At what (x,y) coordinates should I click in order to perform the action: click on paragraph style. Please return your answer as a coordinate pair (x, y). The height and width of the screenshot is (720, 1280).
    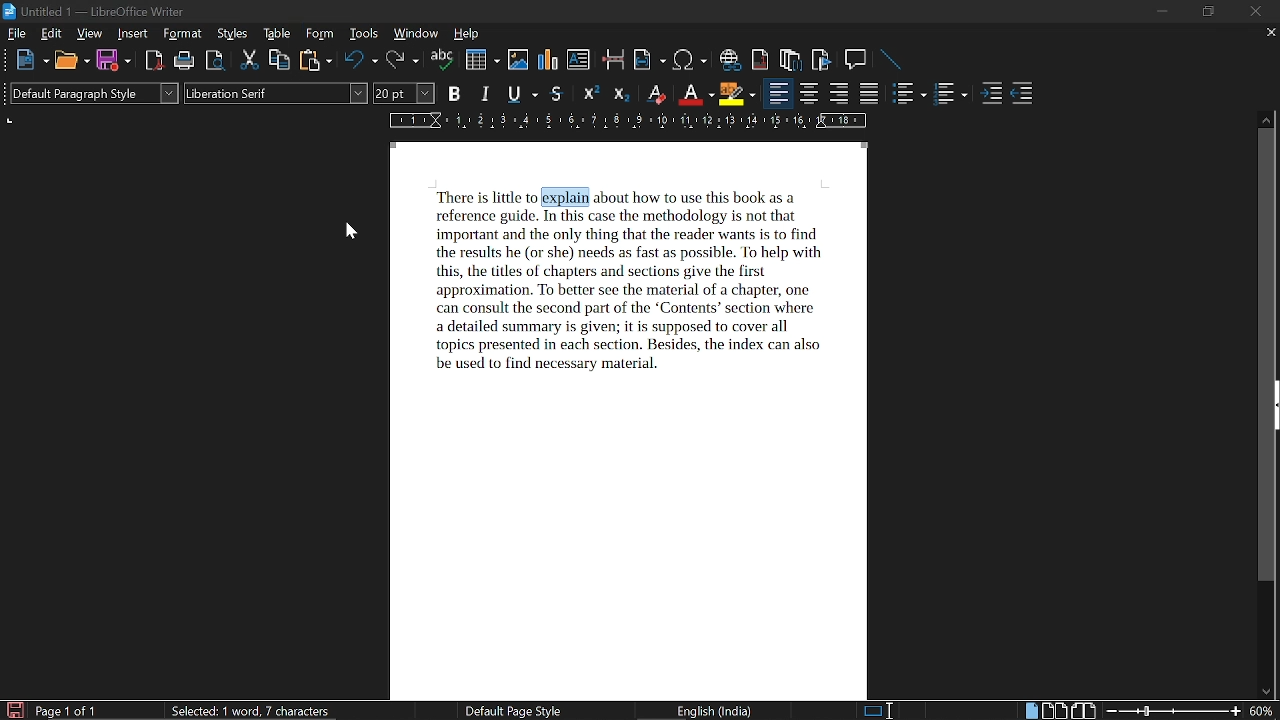
    Looking at the image, I should click on (96, 95).